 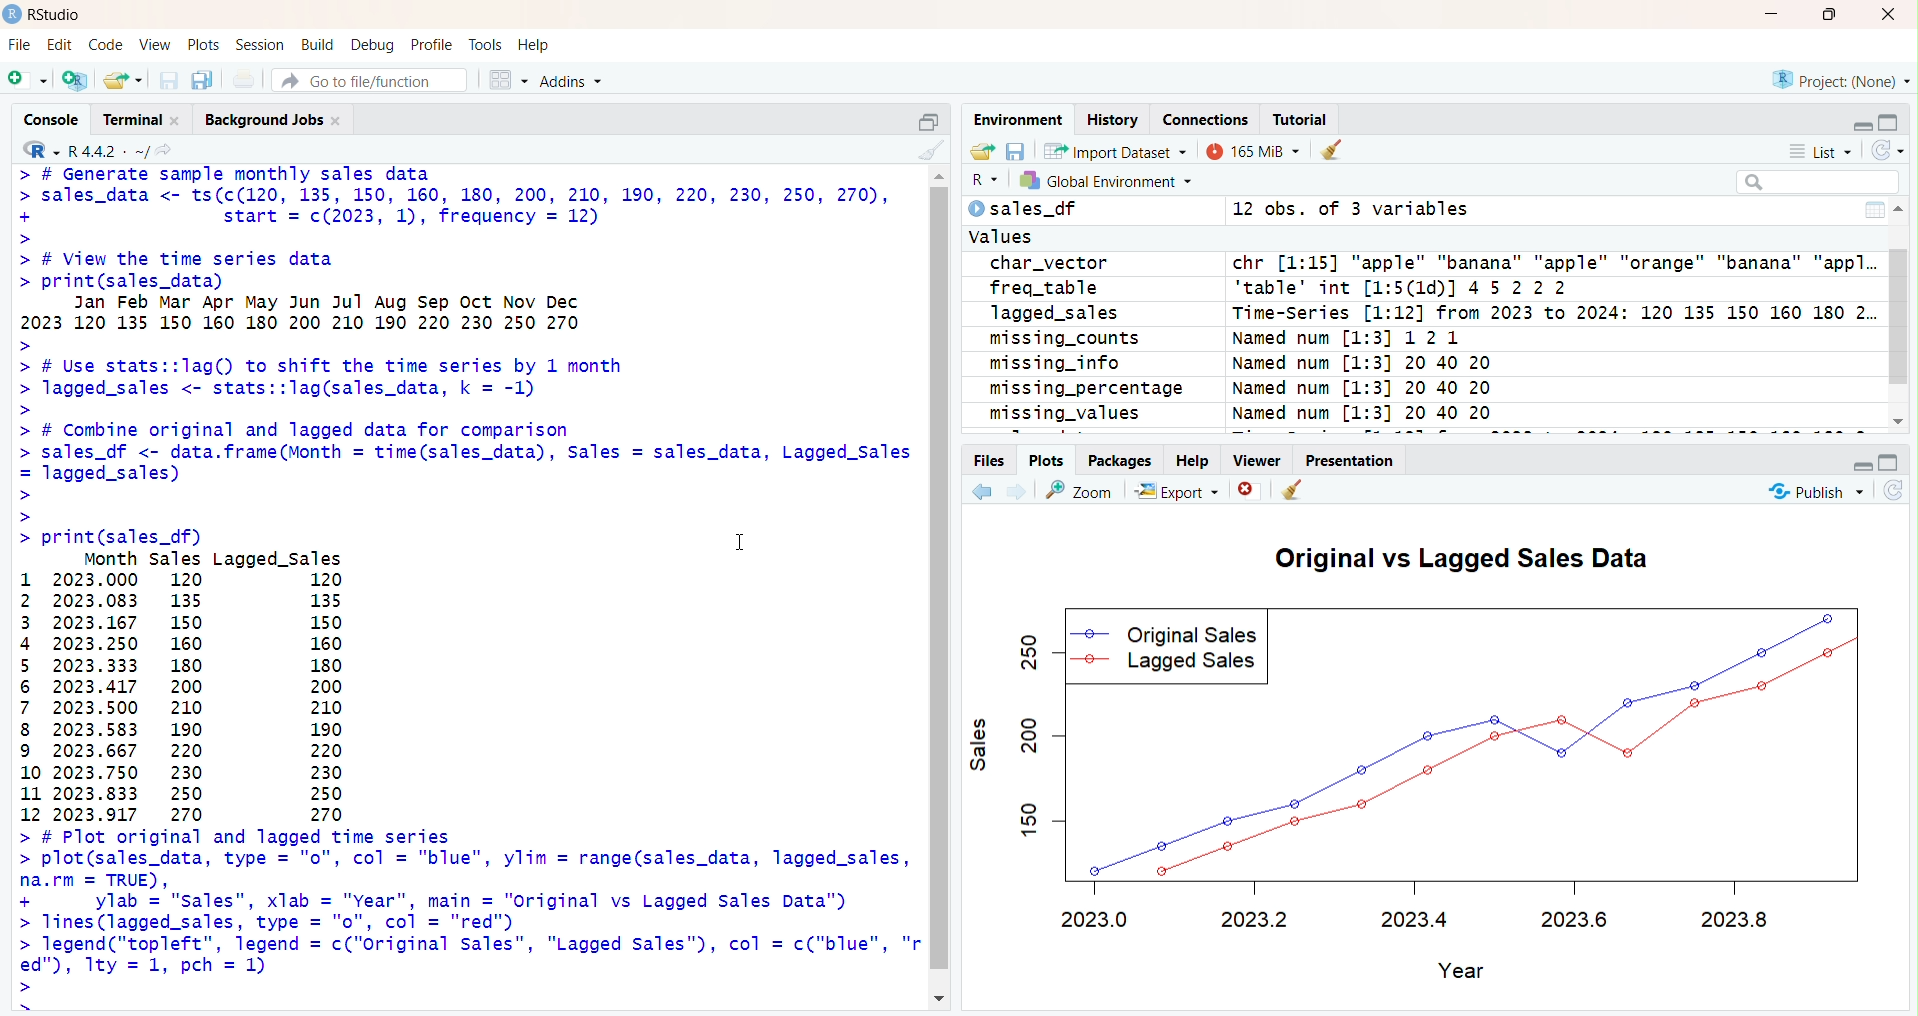 What do you see at coordinates (537, 44) in the screenshot?
I see `help` at bounding box center [537, 44].